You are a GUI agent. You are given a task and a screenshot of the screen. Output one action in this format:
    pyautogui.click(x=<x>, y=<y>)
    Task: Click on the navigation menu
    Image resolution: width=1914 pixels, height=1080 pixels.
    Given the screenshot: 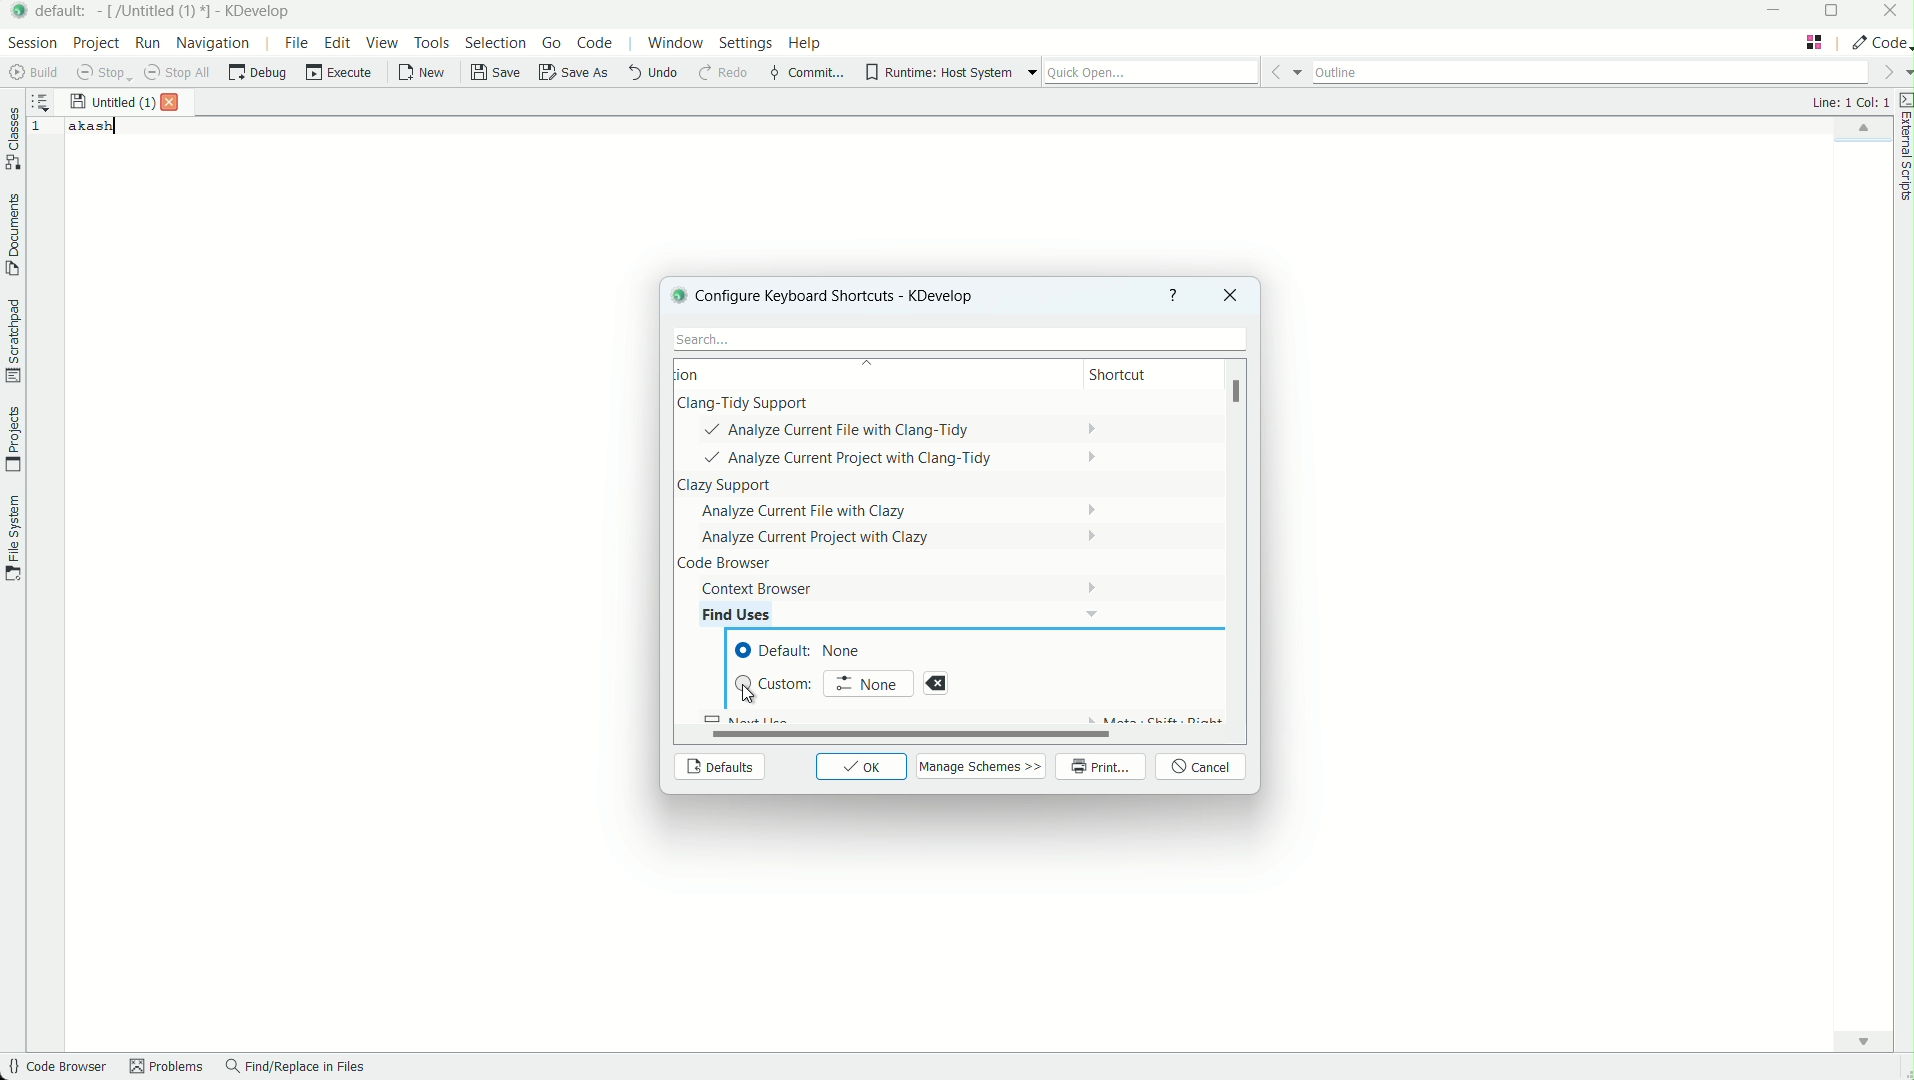 What is the action you would take?
    pyautogui.click(x=214, y=42)
    